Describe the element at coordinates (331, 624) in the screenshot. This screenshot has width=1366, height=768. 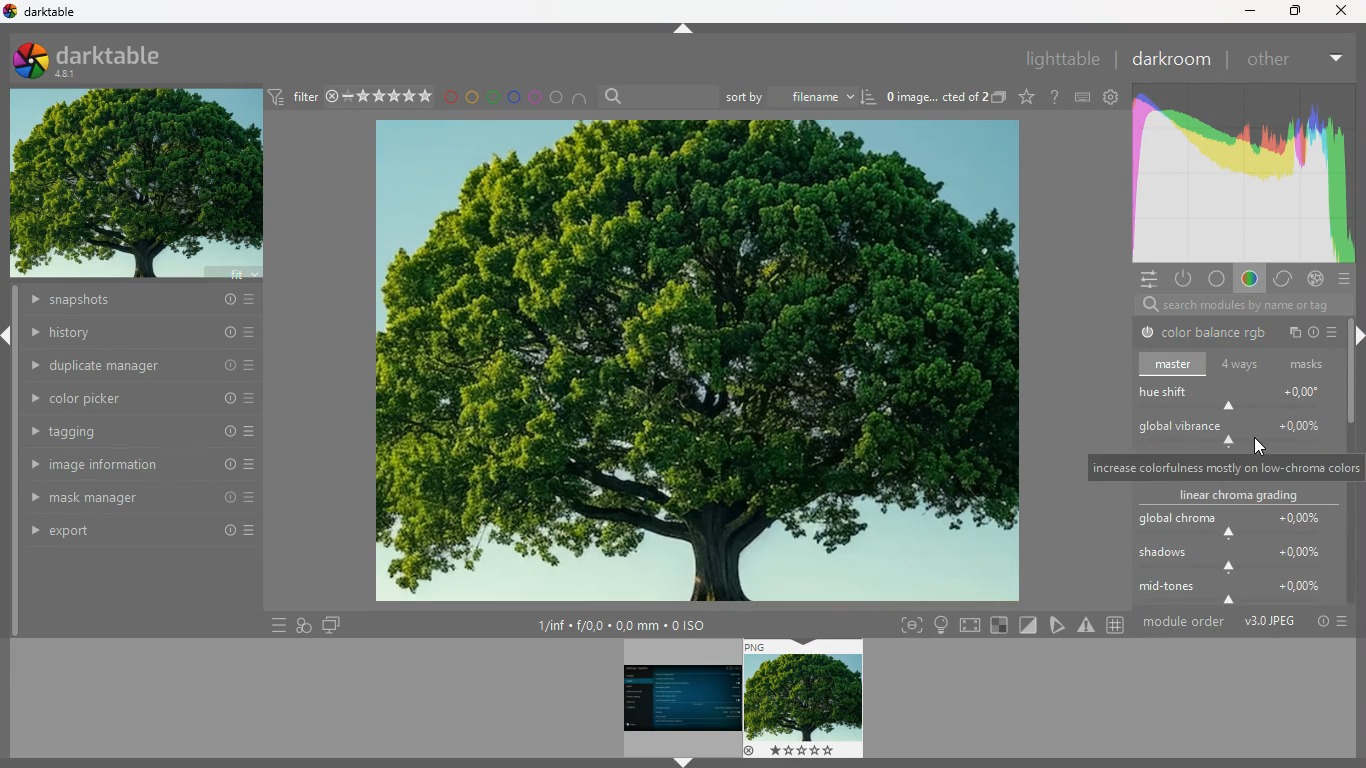
I see `screen` at that location.